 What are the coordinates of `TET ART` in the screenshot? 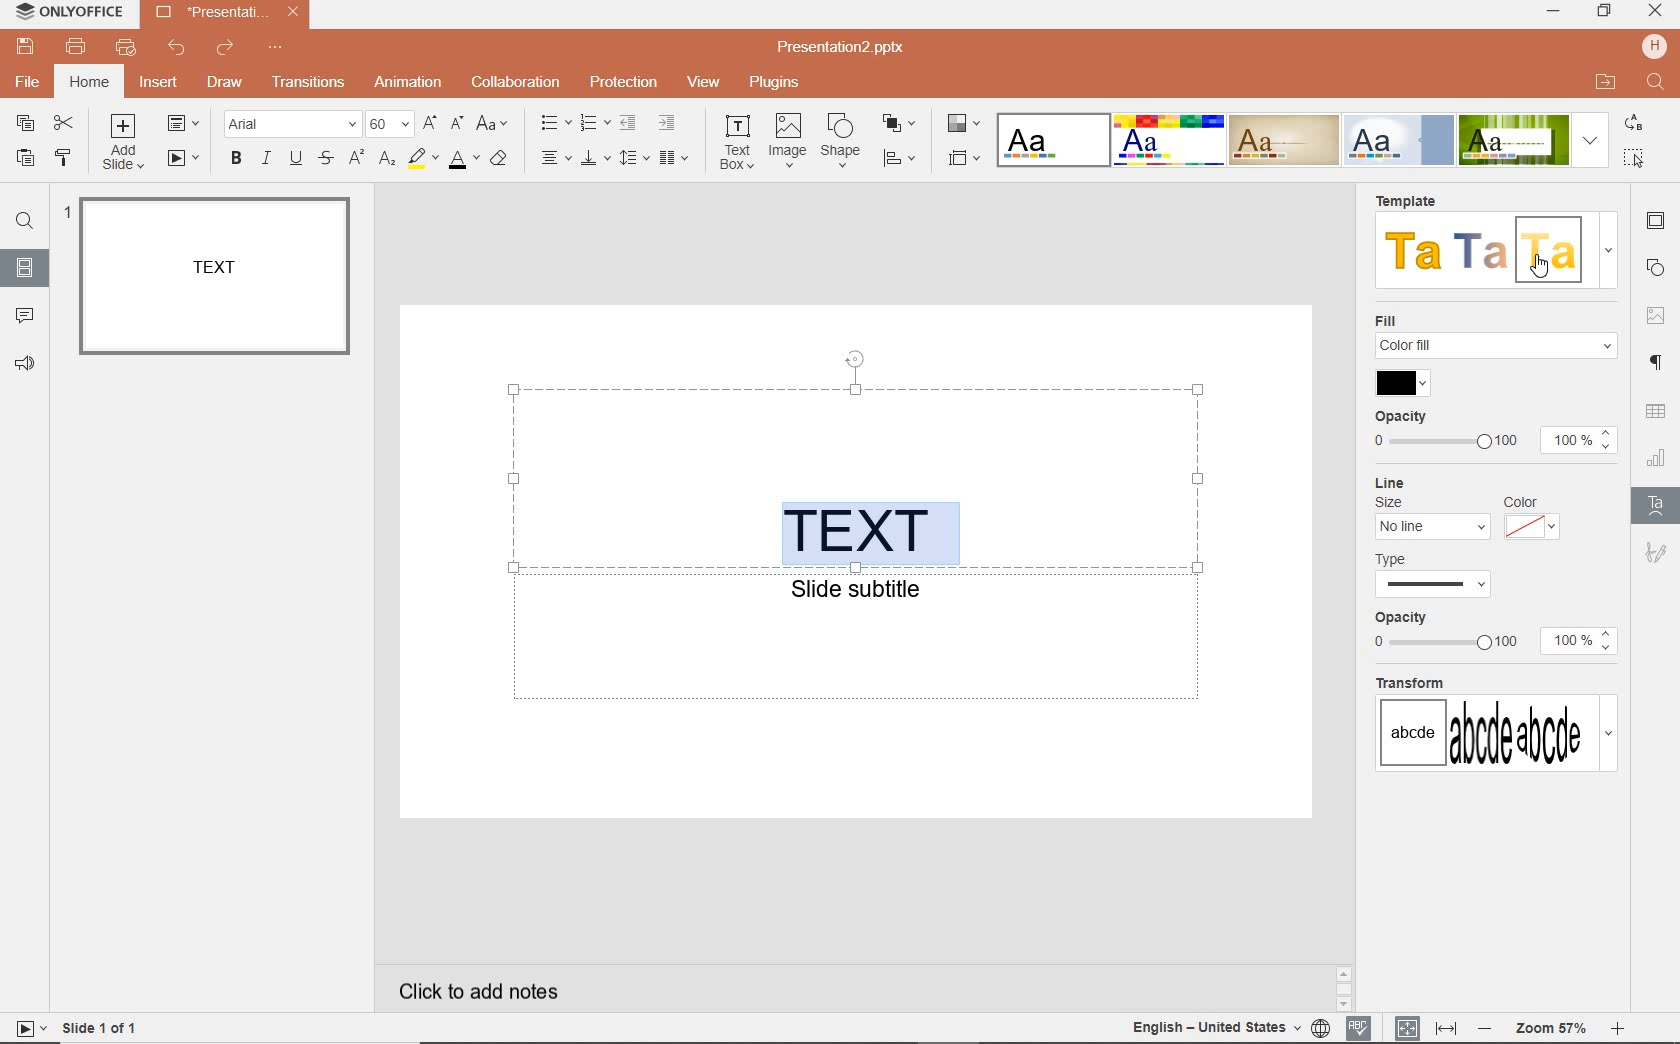 It's located at (1655, 503).